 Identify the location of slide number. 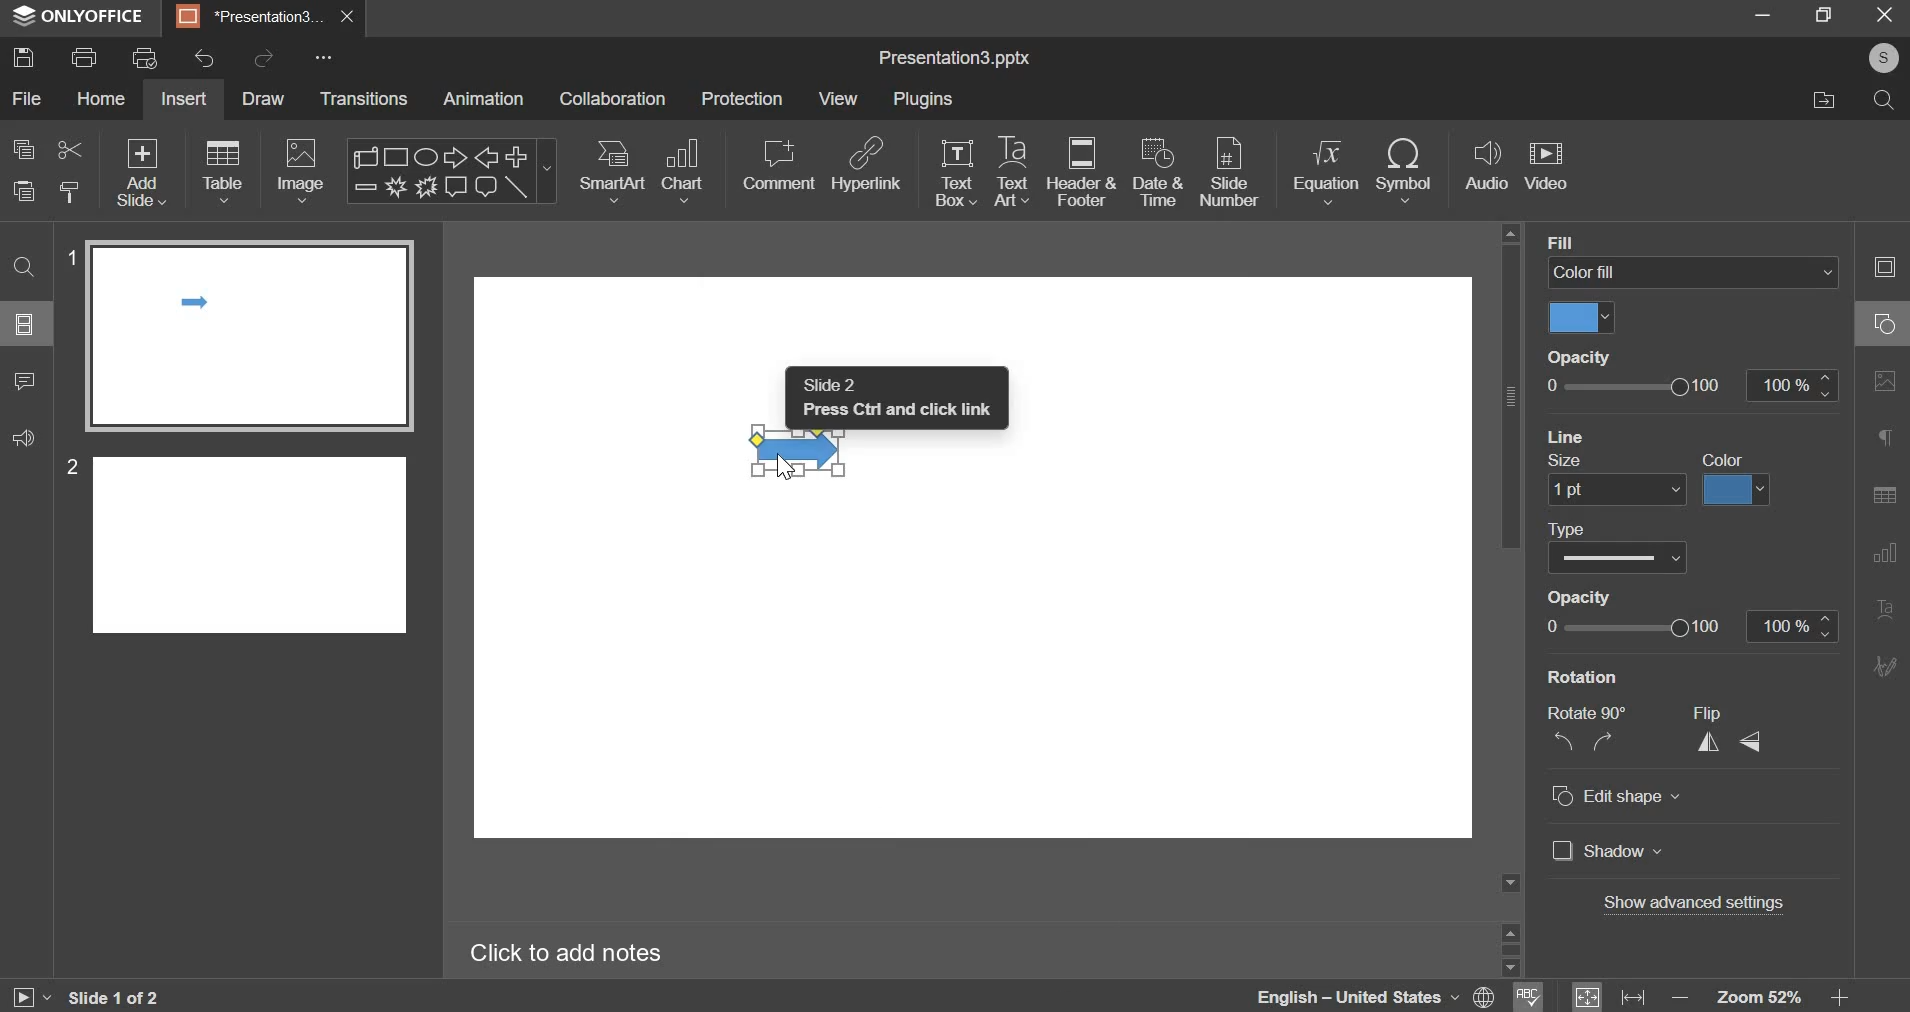
(67, 466).